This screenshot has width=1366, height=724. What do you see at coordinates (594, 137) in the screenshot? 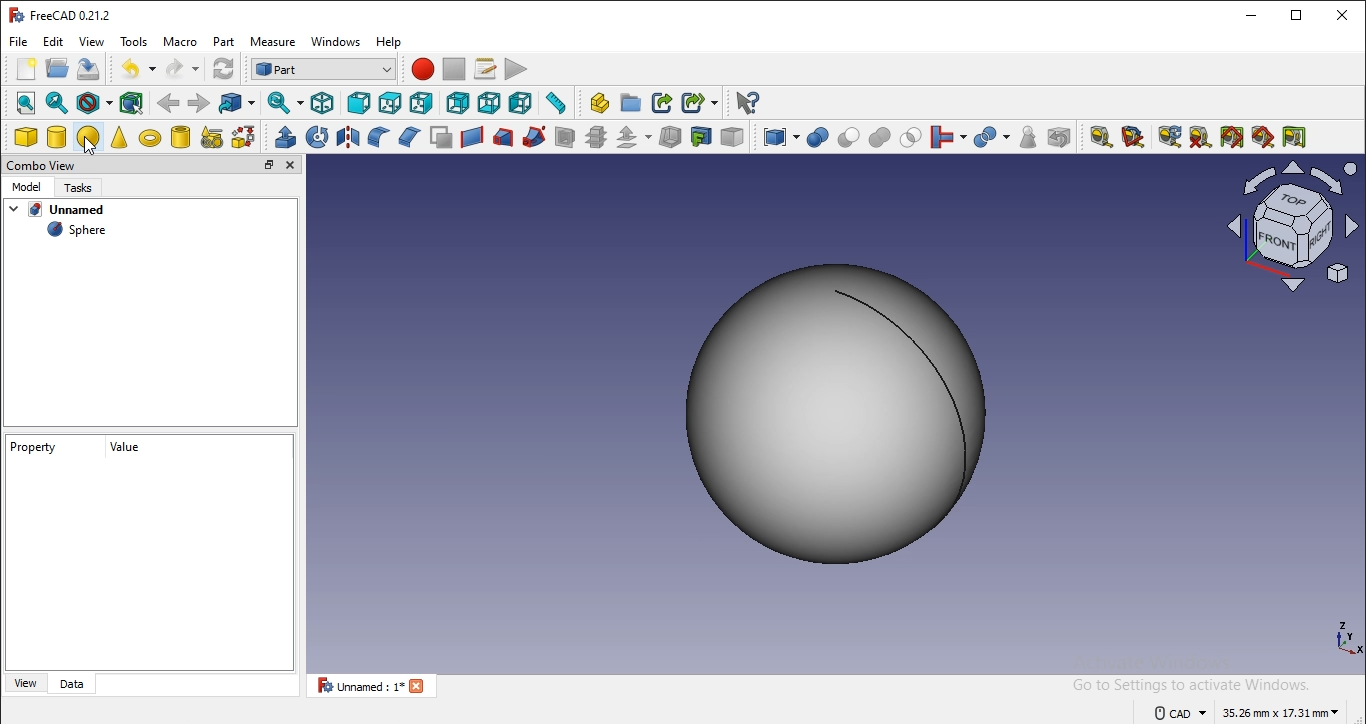
I see `cross section` at bounding box center [594, 137].